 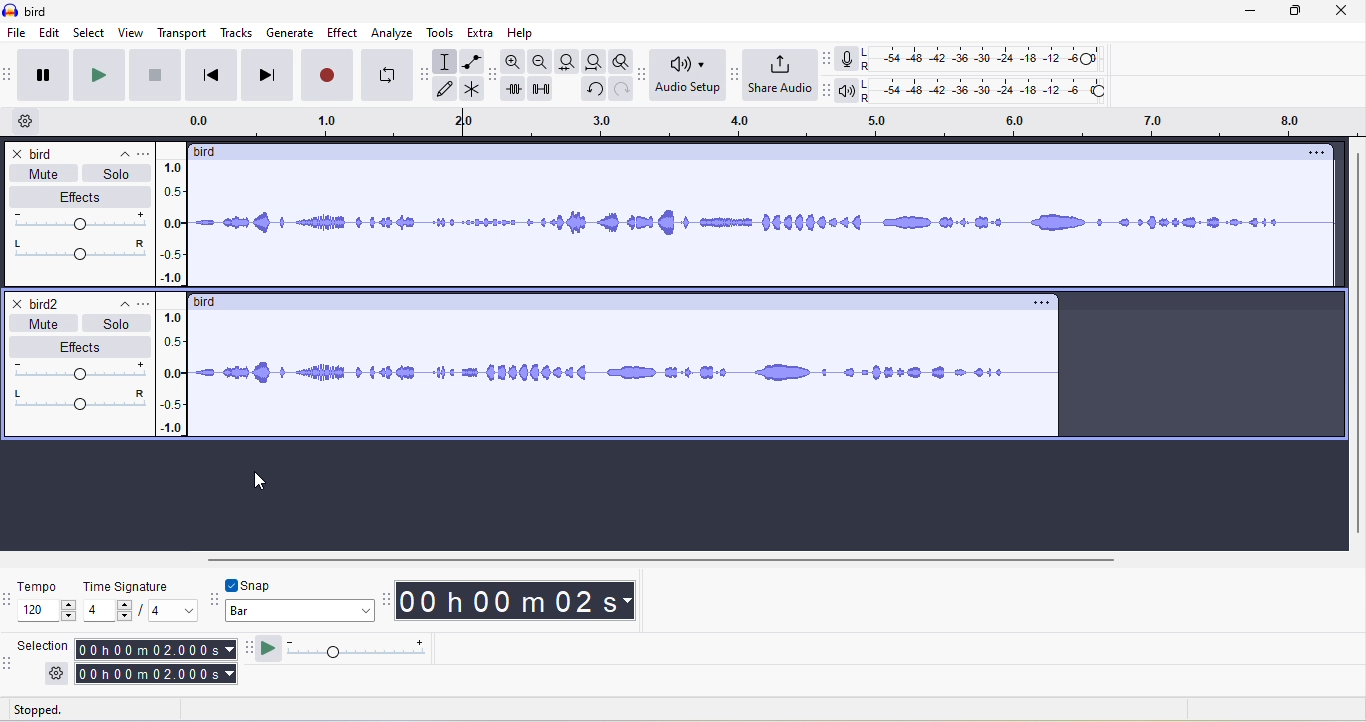 What do you see at coordinates (763, 226) in the screenshot?
I see `wave form` at bounding box center [763, 226].